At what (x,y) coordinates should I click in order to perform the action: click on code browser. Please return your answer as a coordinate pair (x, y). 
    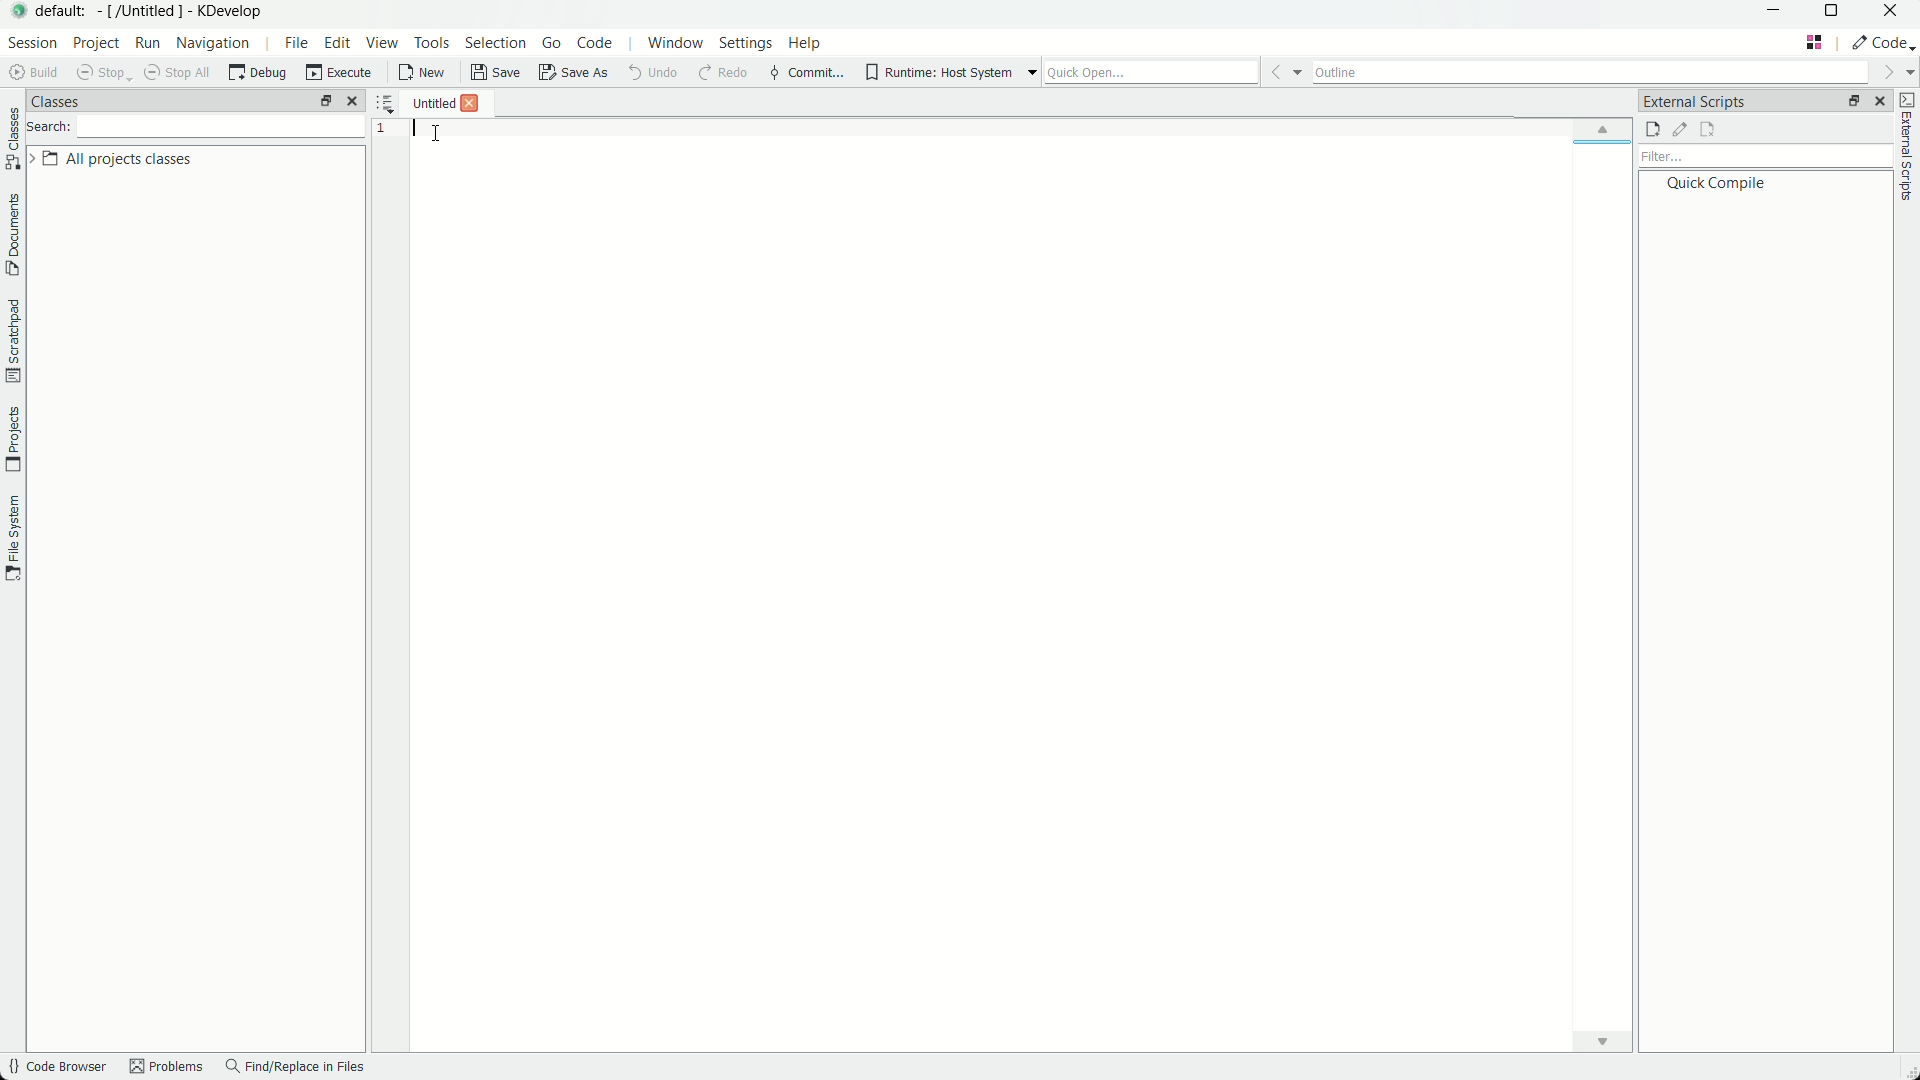
    Looking at the image, I should click on (57, 1068).